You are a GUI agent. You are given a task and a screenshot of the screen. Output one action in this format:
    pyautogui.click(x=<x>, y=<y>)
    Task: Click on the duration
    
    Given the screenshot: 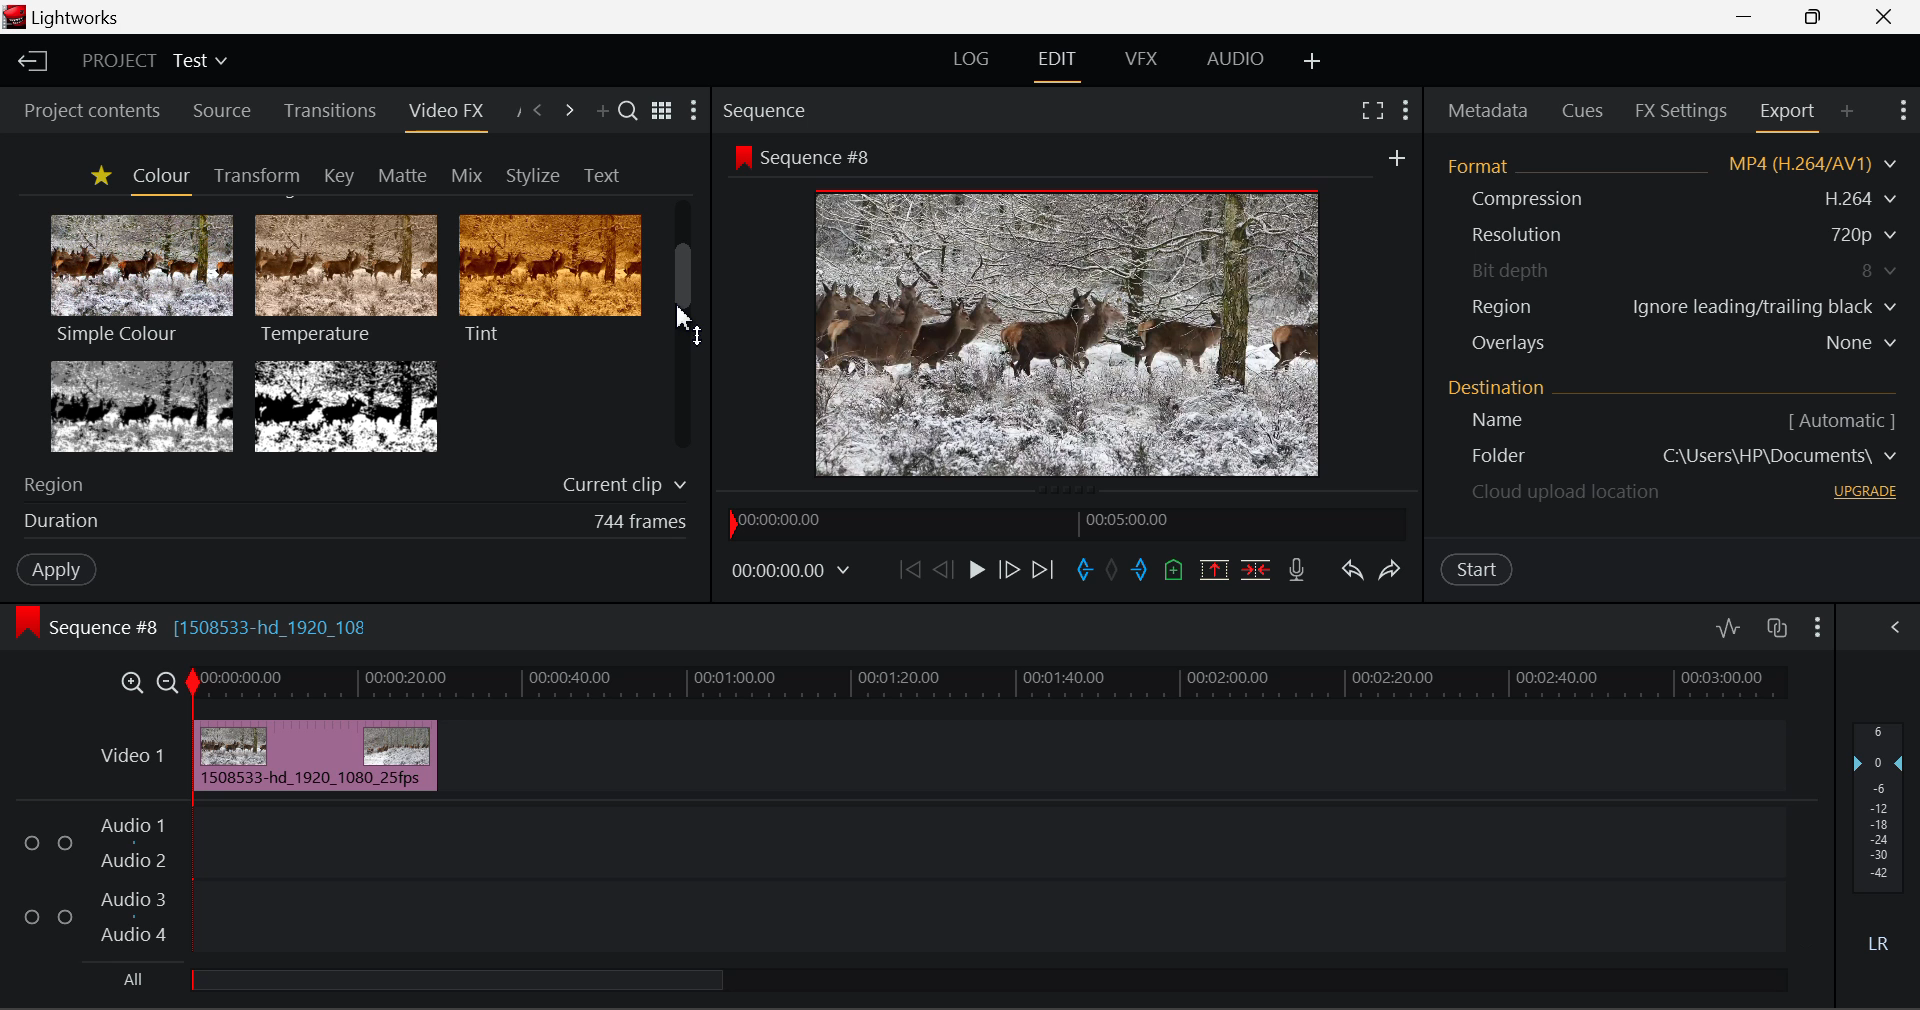 What is the action you would take?
    pyautogui.click(x=56, y=522)
    